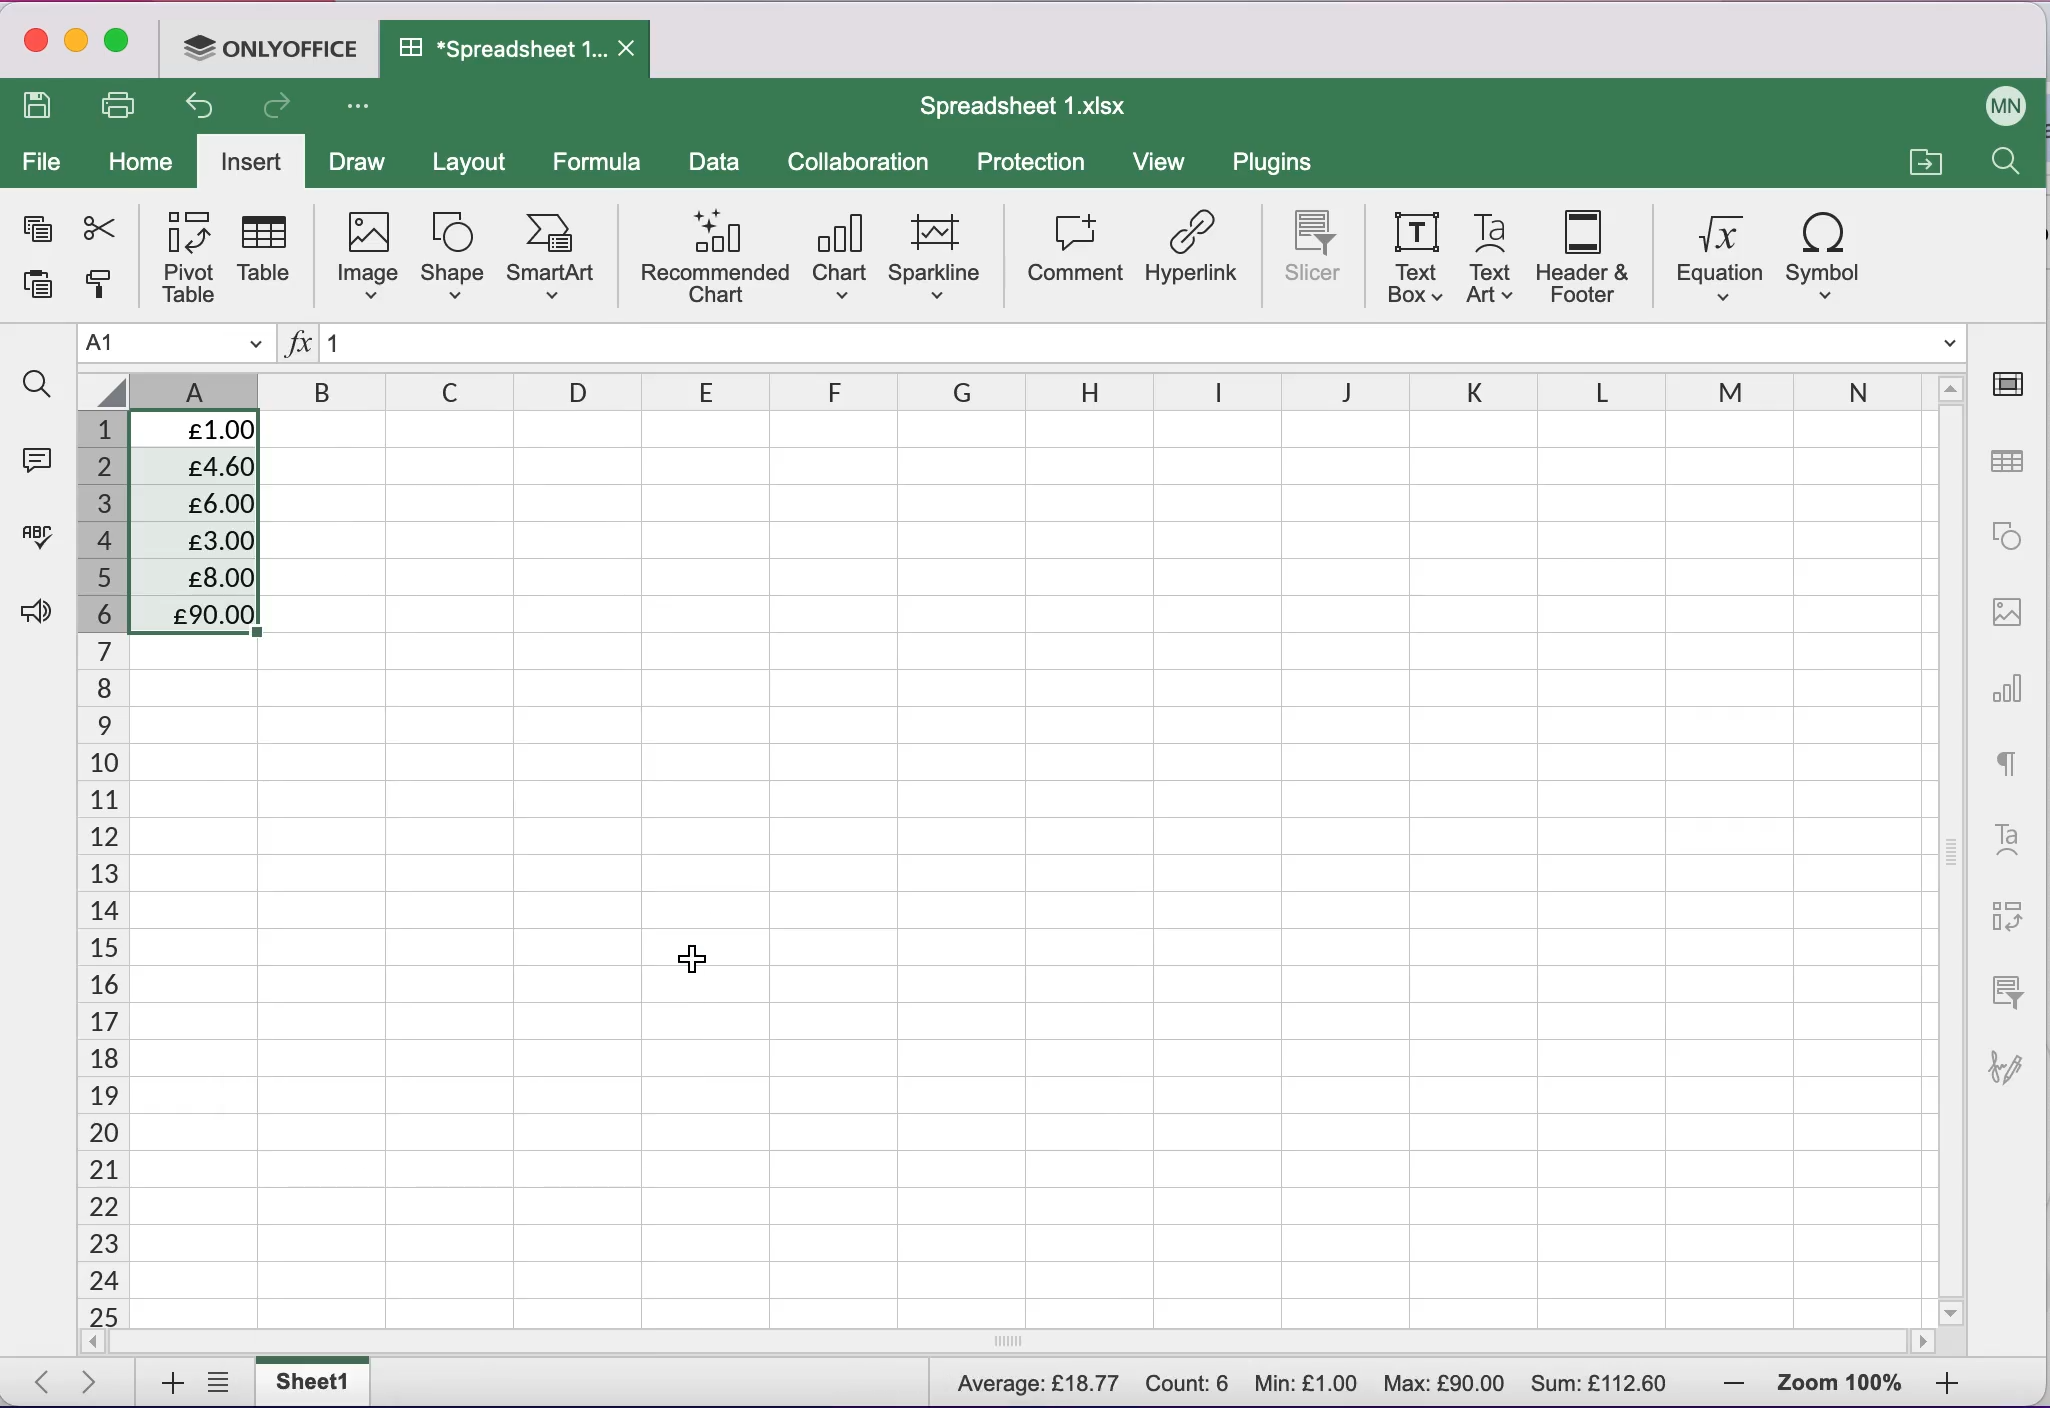 The image size is (2050, 1408). What do you see at coordinates (1004, 387) in the screenshot?
I see `columns` at bounding box center [1004, 387].